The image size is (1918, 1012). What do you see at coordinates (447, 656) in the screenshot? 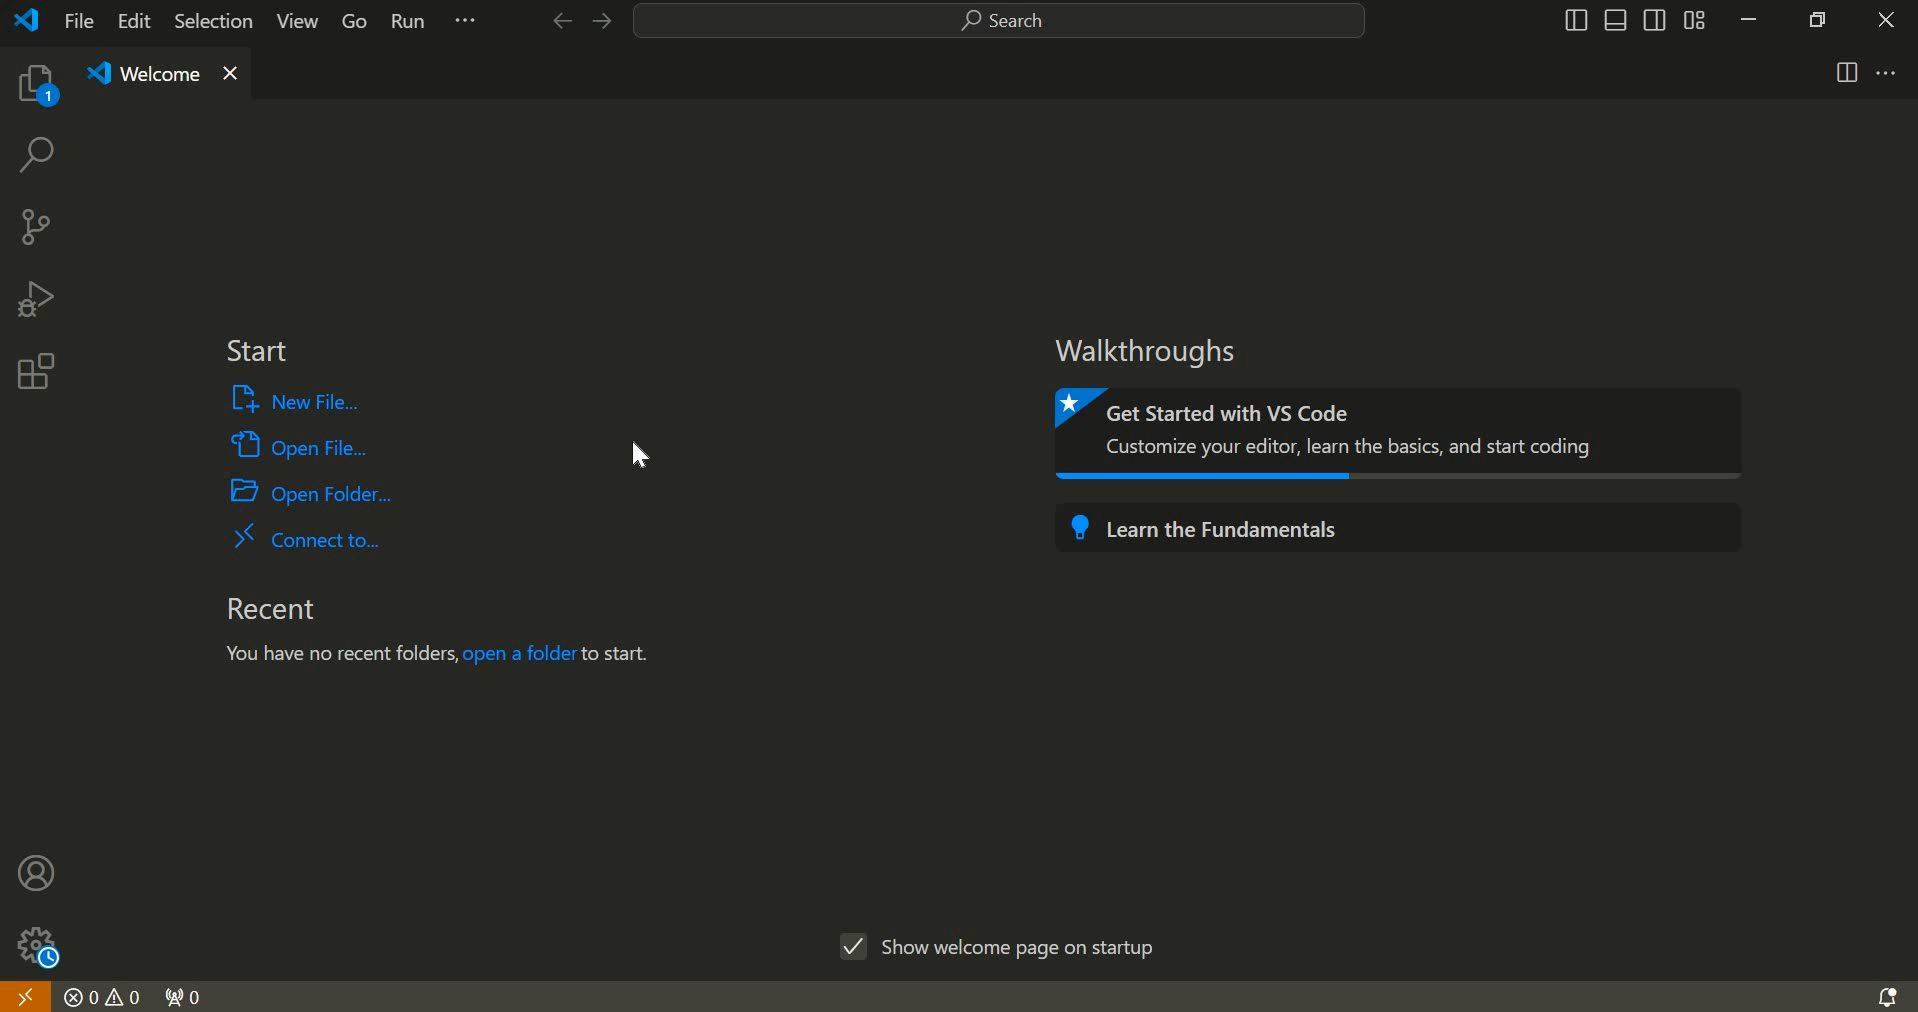
I see `you have no recent folders, open a folder to start` at bounding box center [447, 656].